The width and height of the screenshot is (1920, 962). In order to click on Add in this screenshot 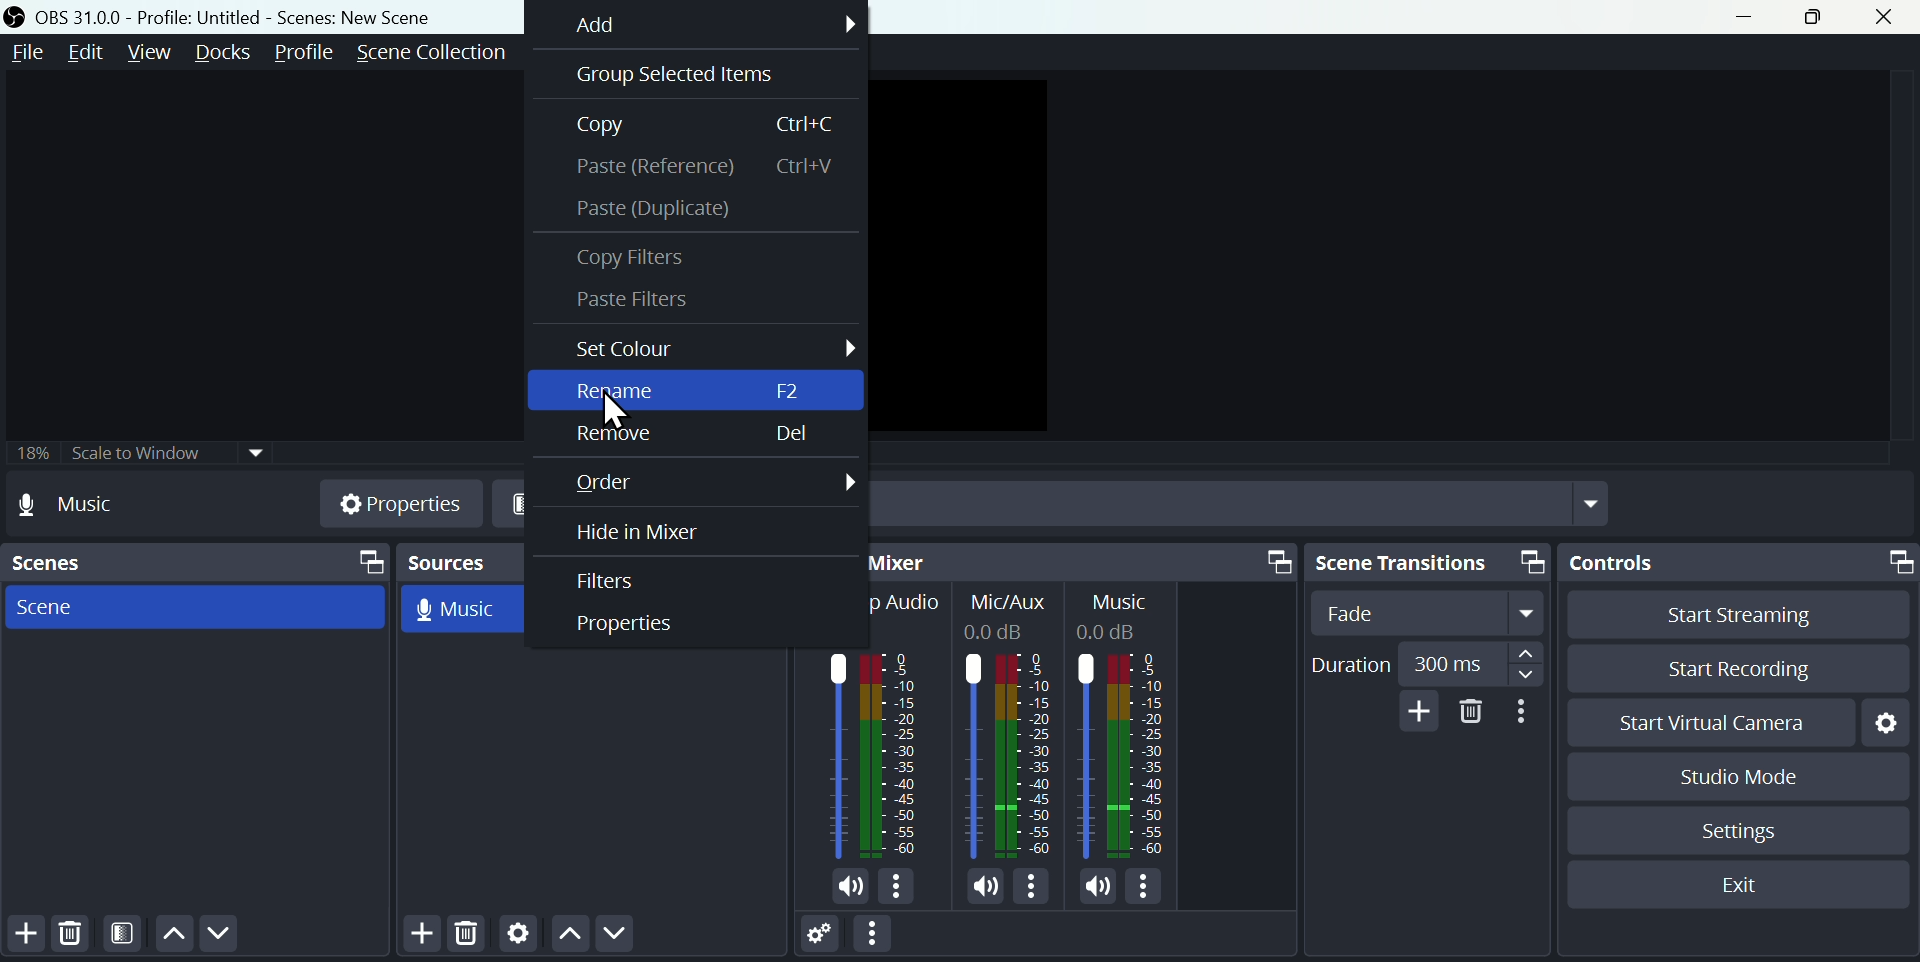, I will do `click(685, 25)`.